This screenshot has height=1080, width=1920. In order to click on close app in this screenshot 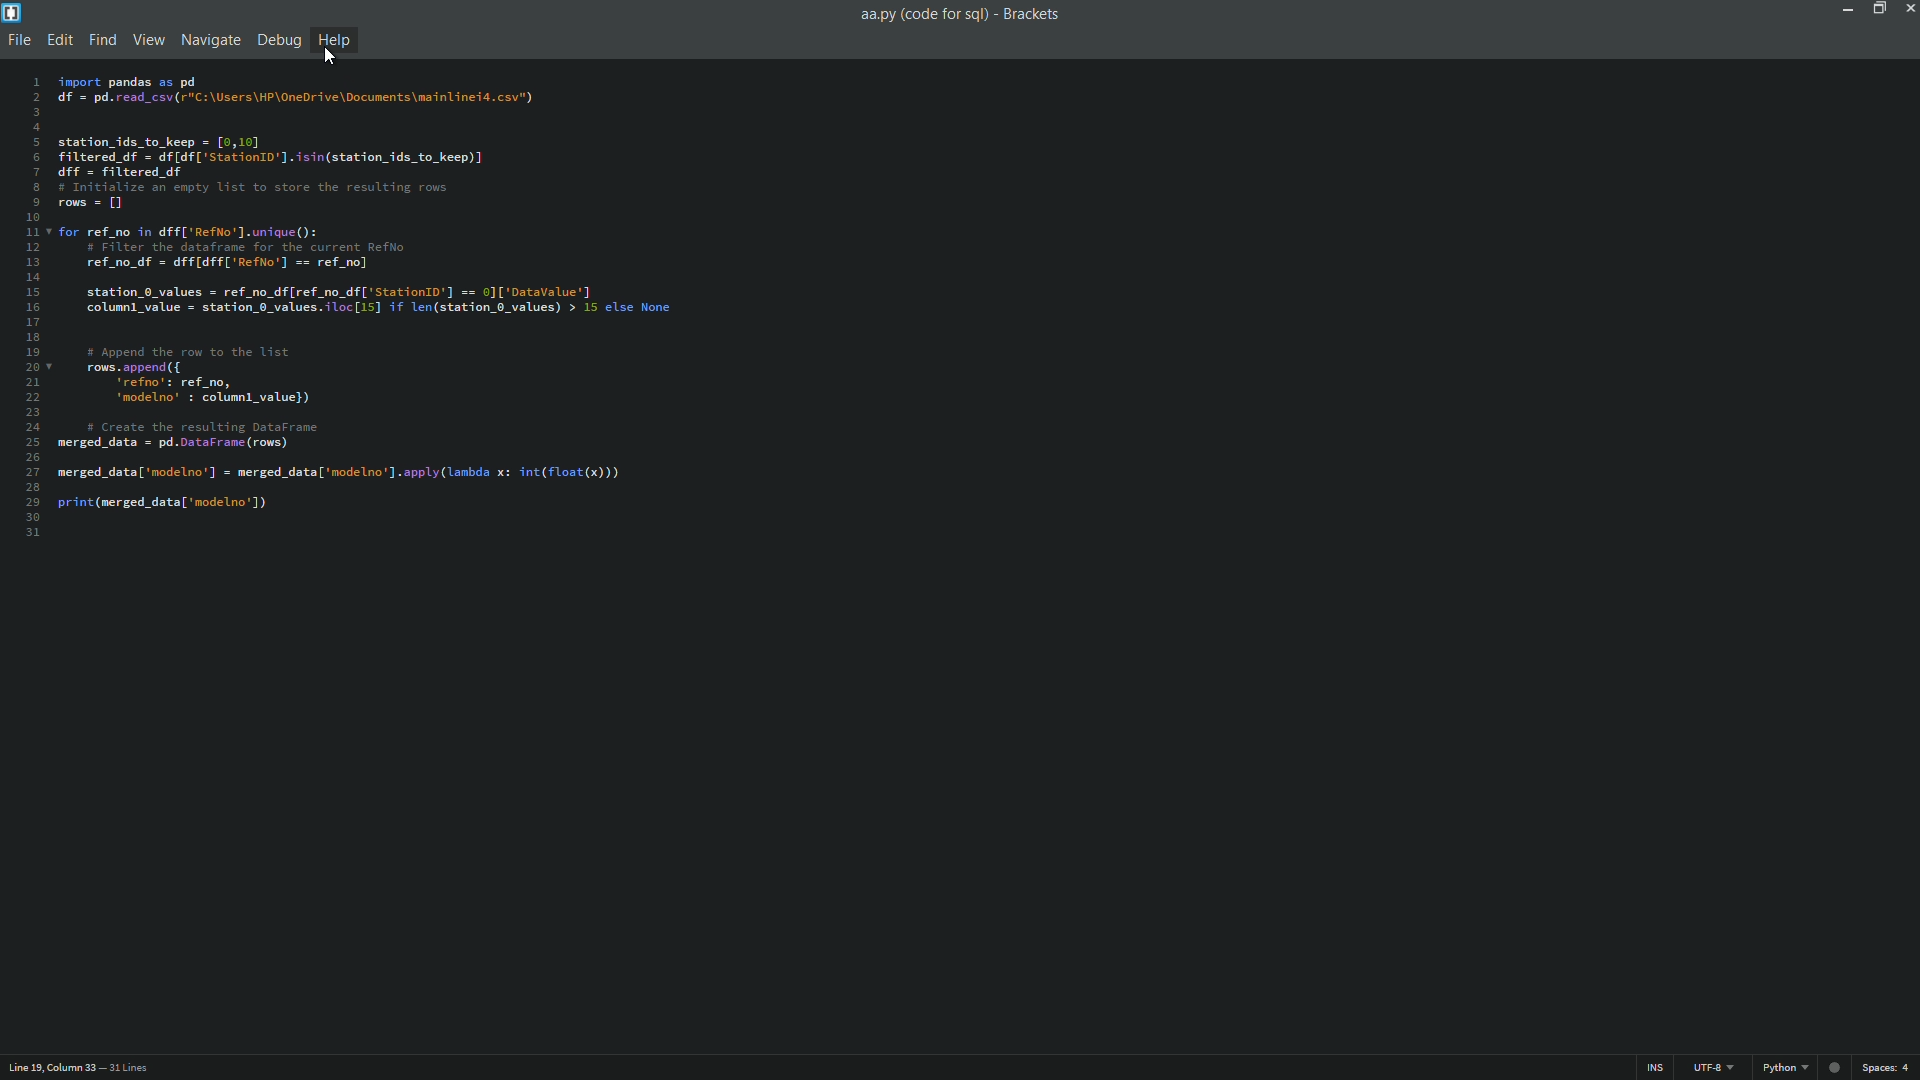, I will do `click(1908, 9)`.